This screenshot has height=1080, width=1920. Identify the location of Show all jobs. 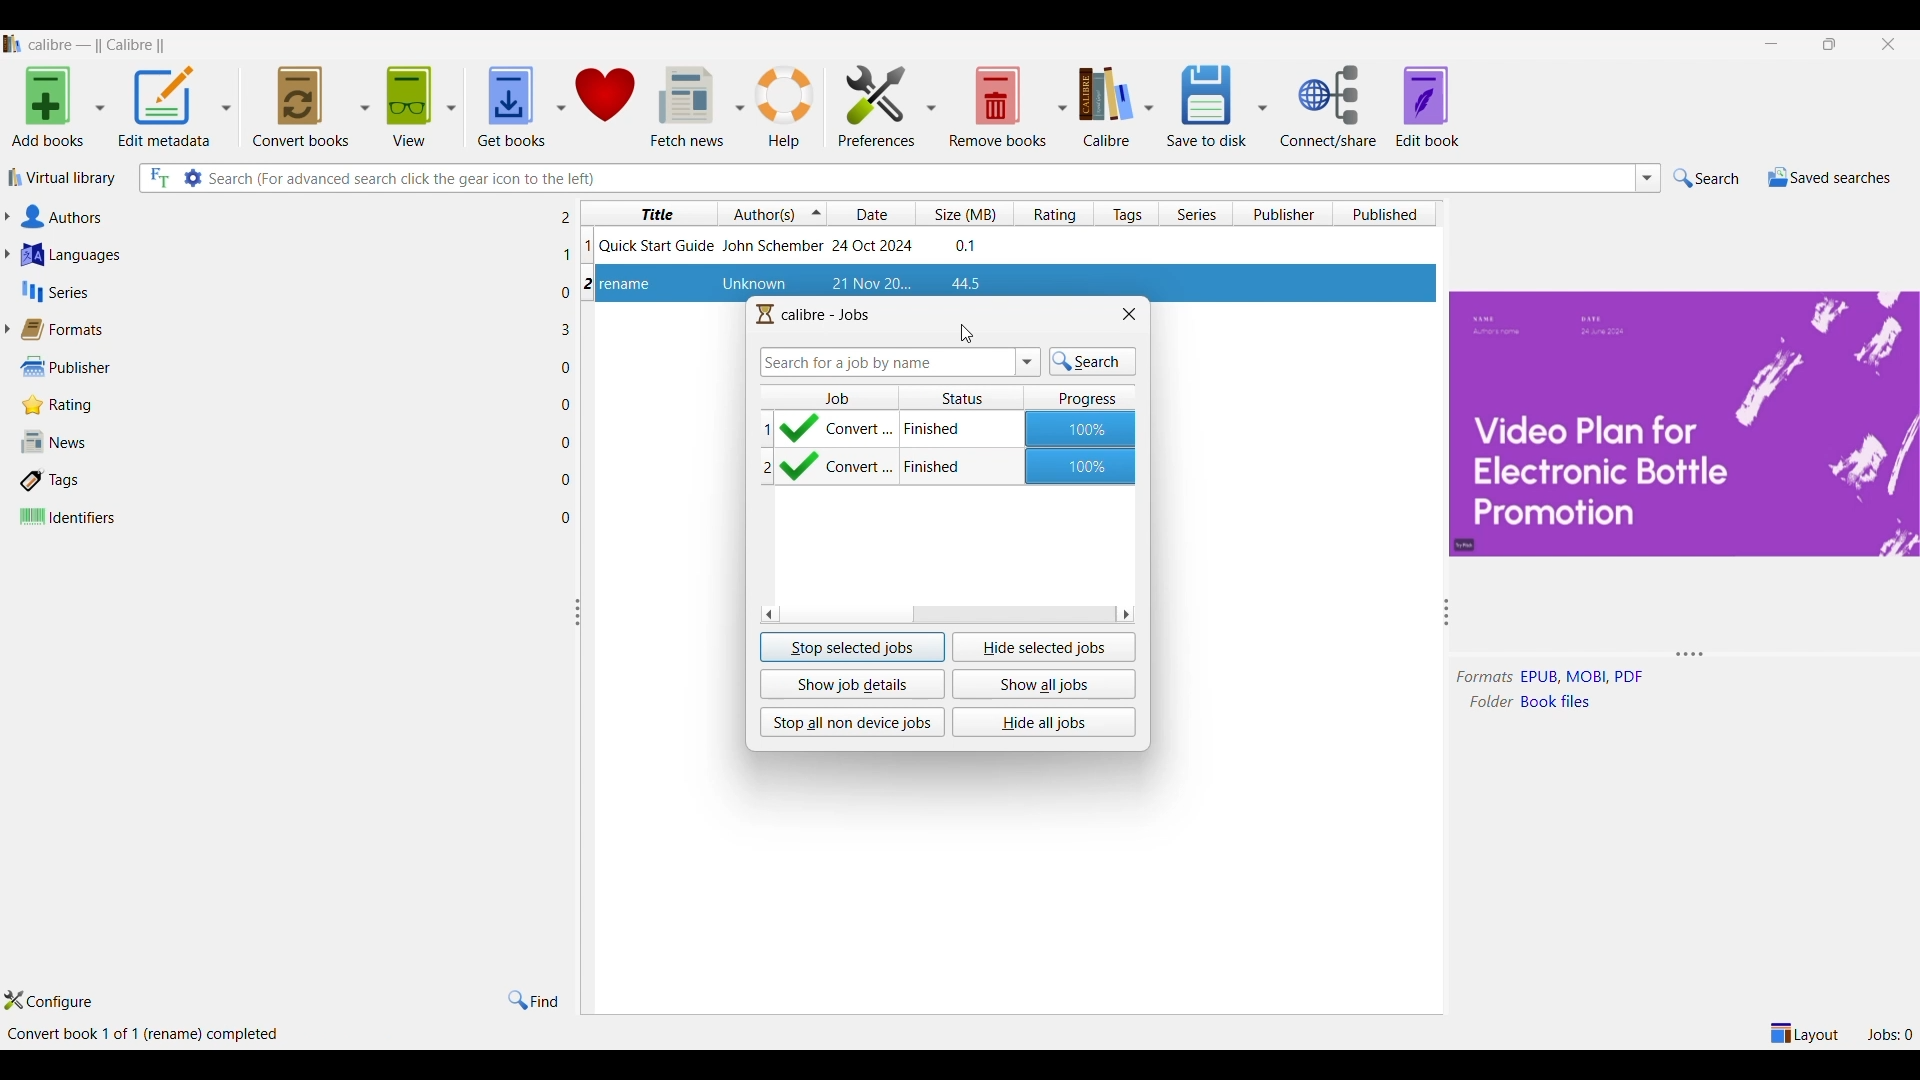
(1044, 685).